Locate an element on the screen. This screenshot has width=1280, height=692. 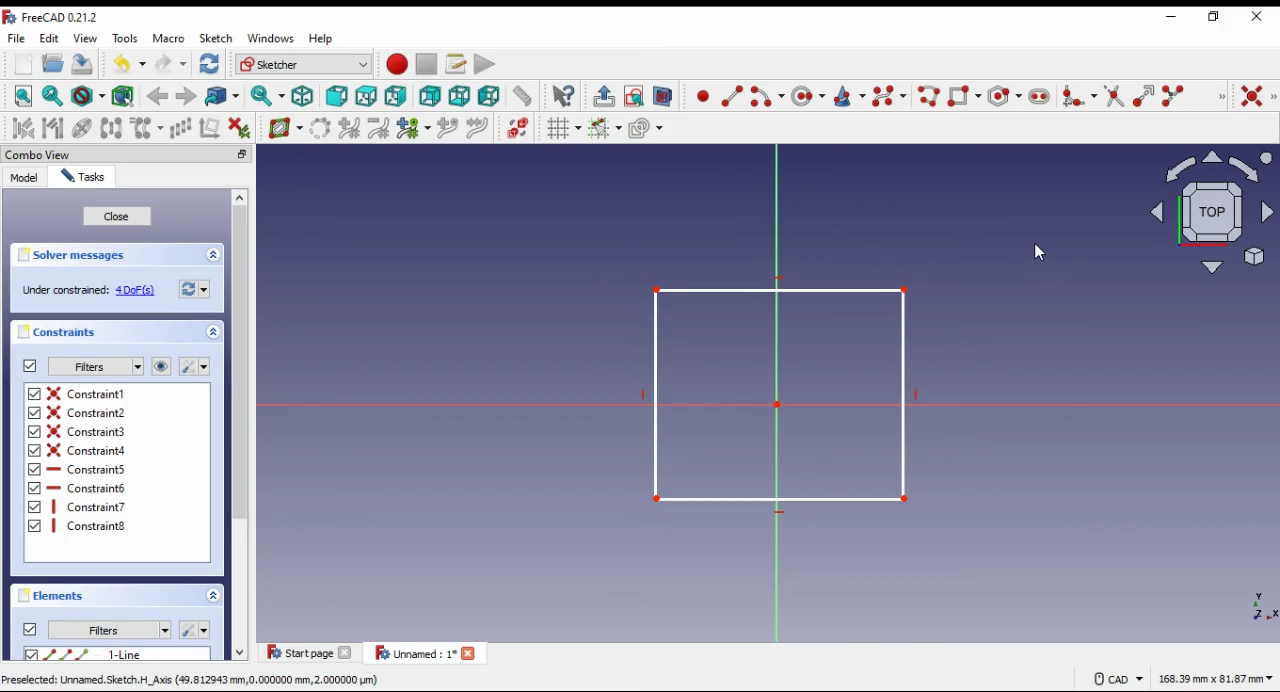
configure rendering order is located at coordinates (647, 128).